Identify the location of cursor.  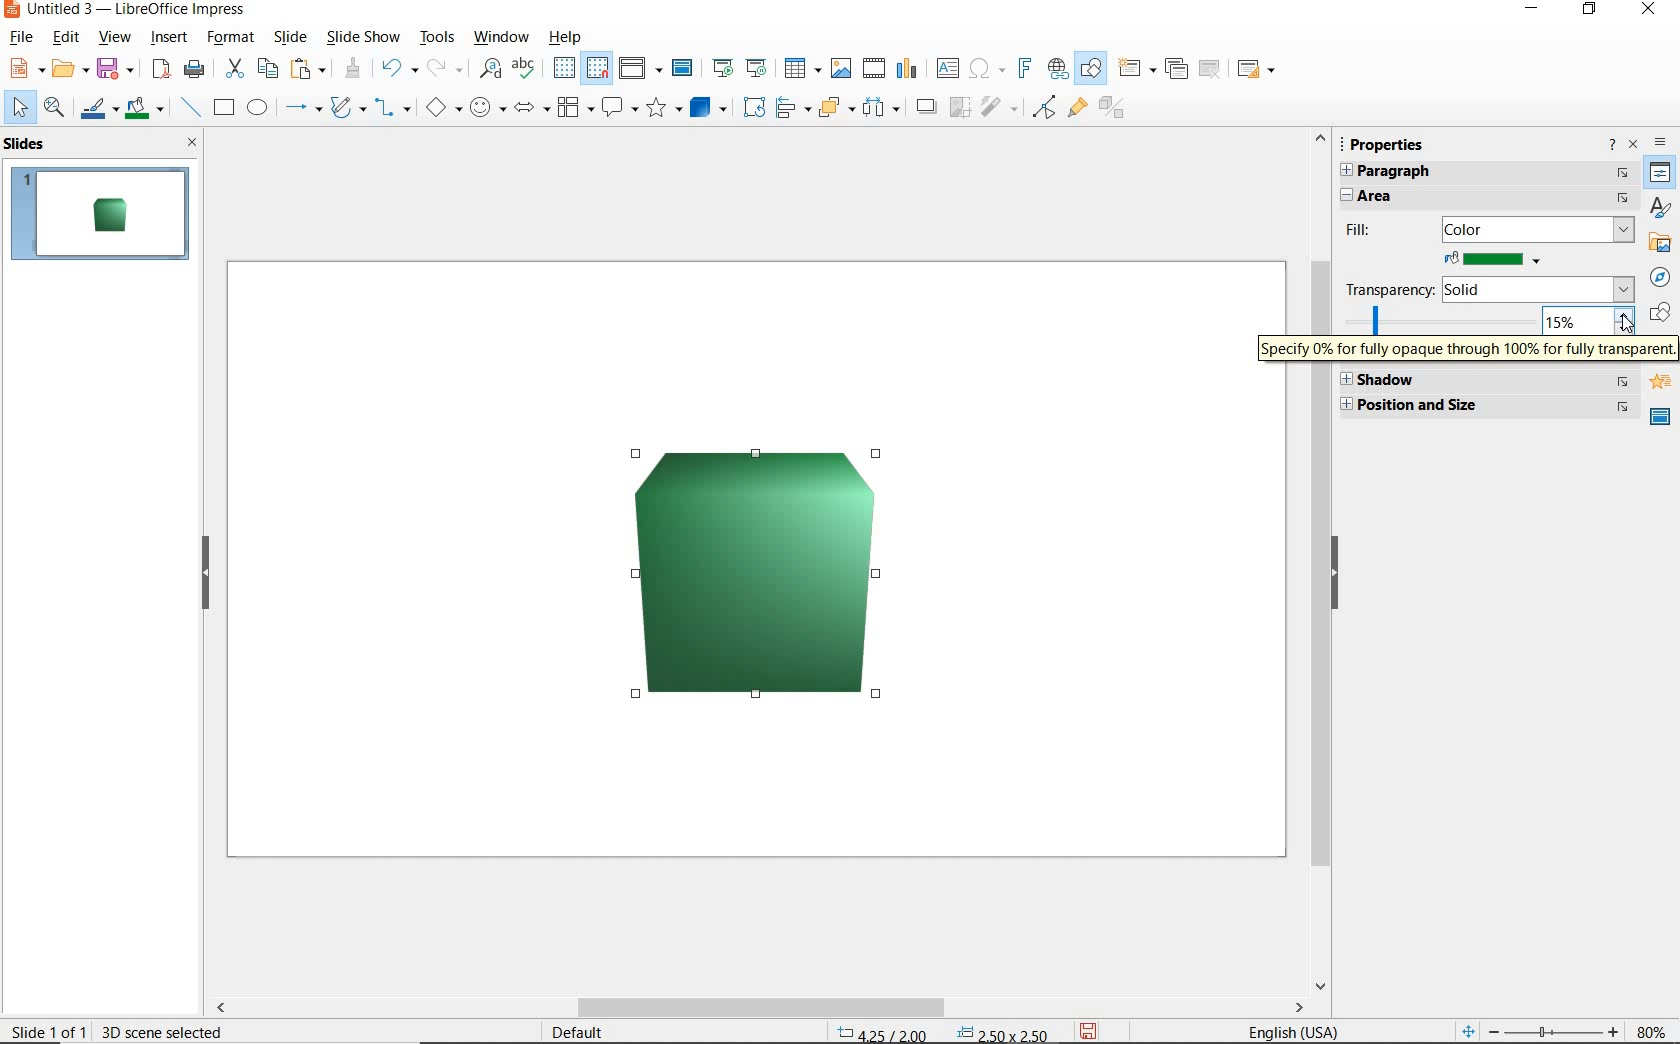
(1622, 322).